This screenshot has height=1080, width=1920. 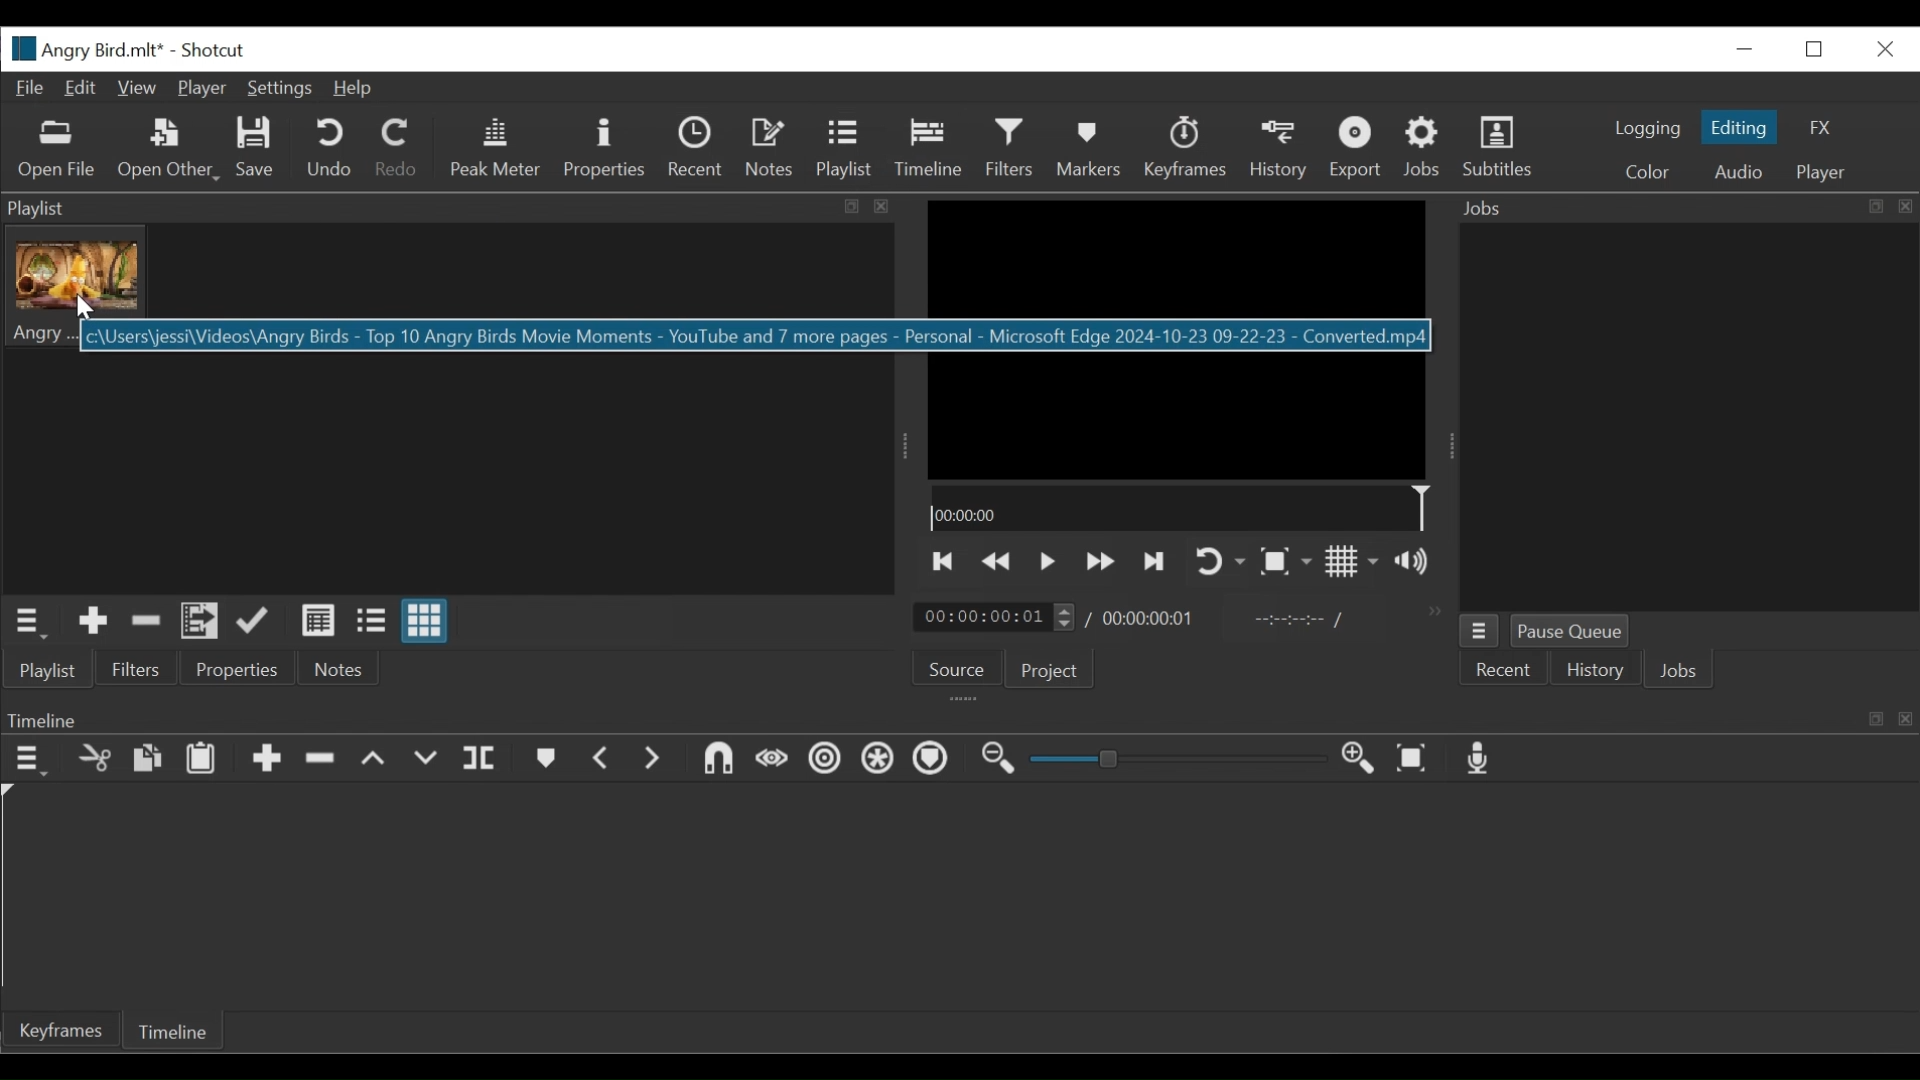 What do you see at coordinates (97, 622) in the screenshot?
I see `Add Source to the playlist` at bounding box center [97, 622].